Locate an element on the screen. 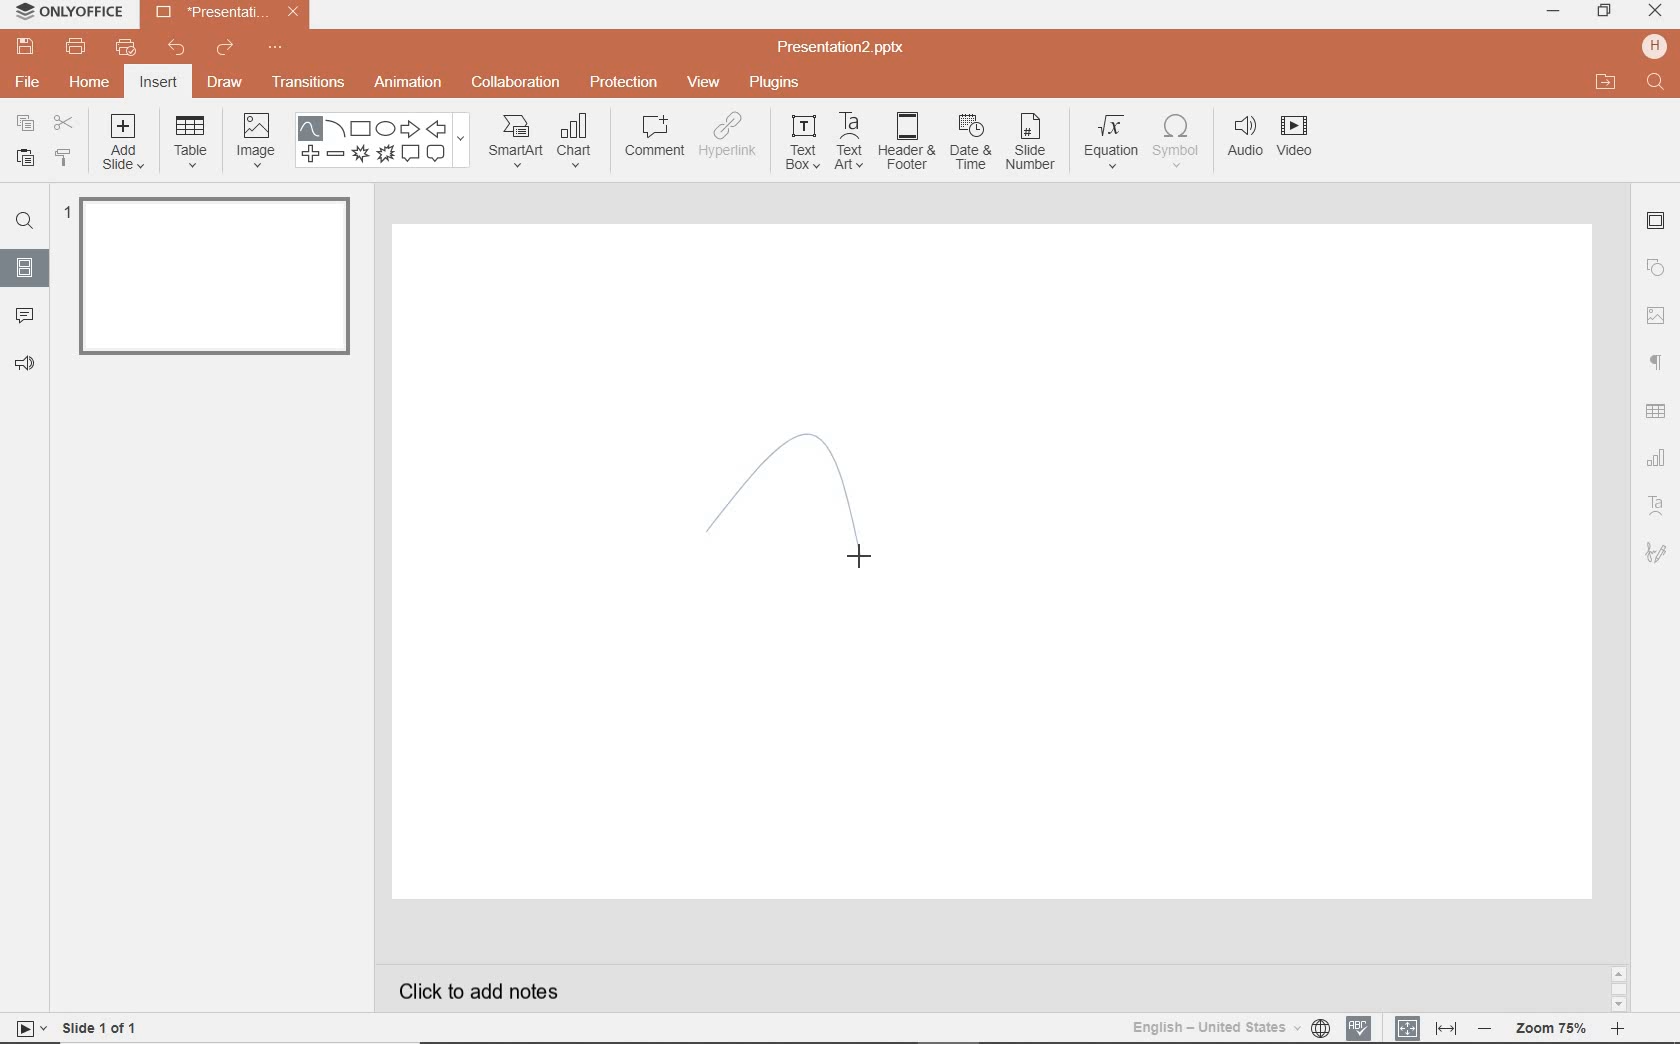 This screenshot has width=1680, height=1044. VIDEO is located at coordinates (1305, 139).